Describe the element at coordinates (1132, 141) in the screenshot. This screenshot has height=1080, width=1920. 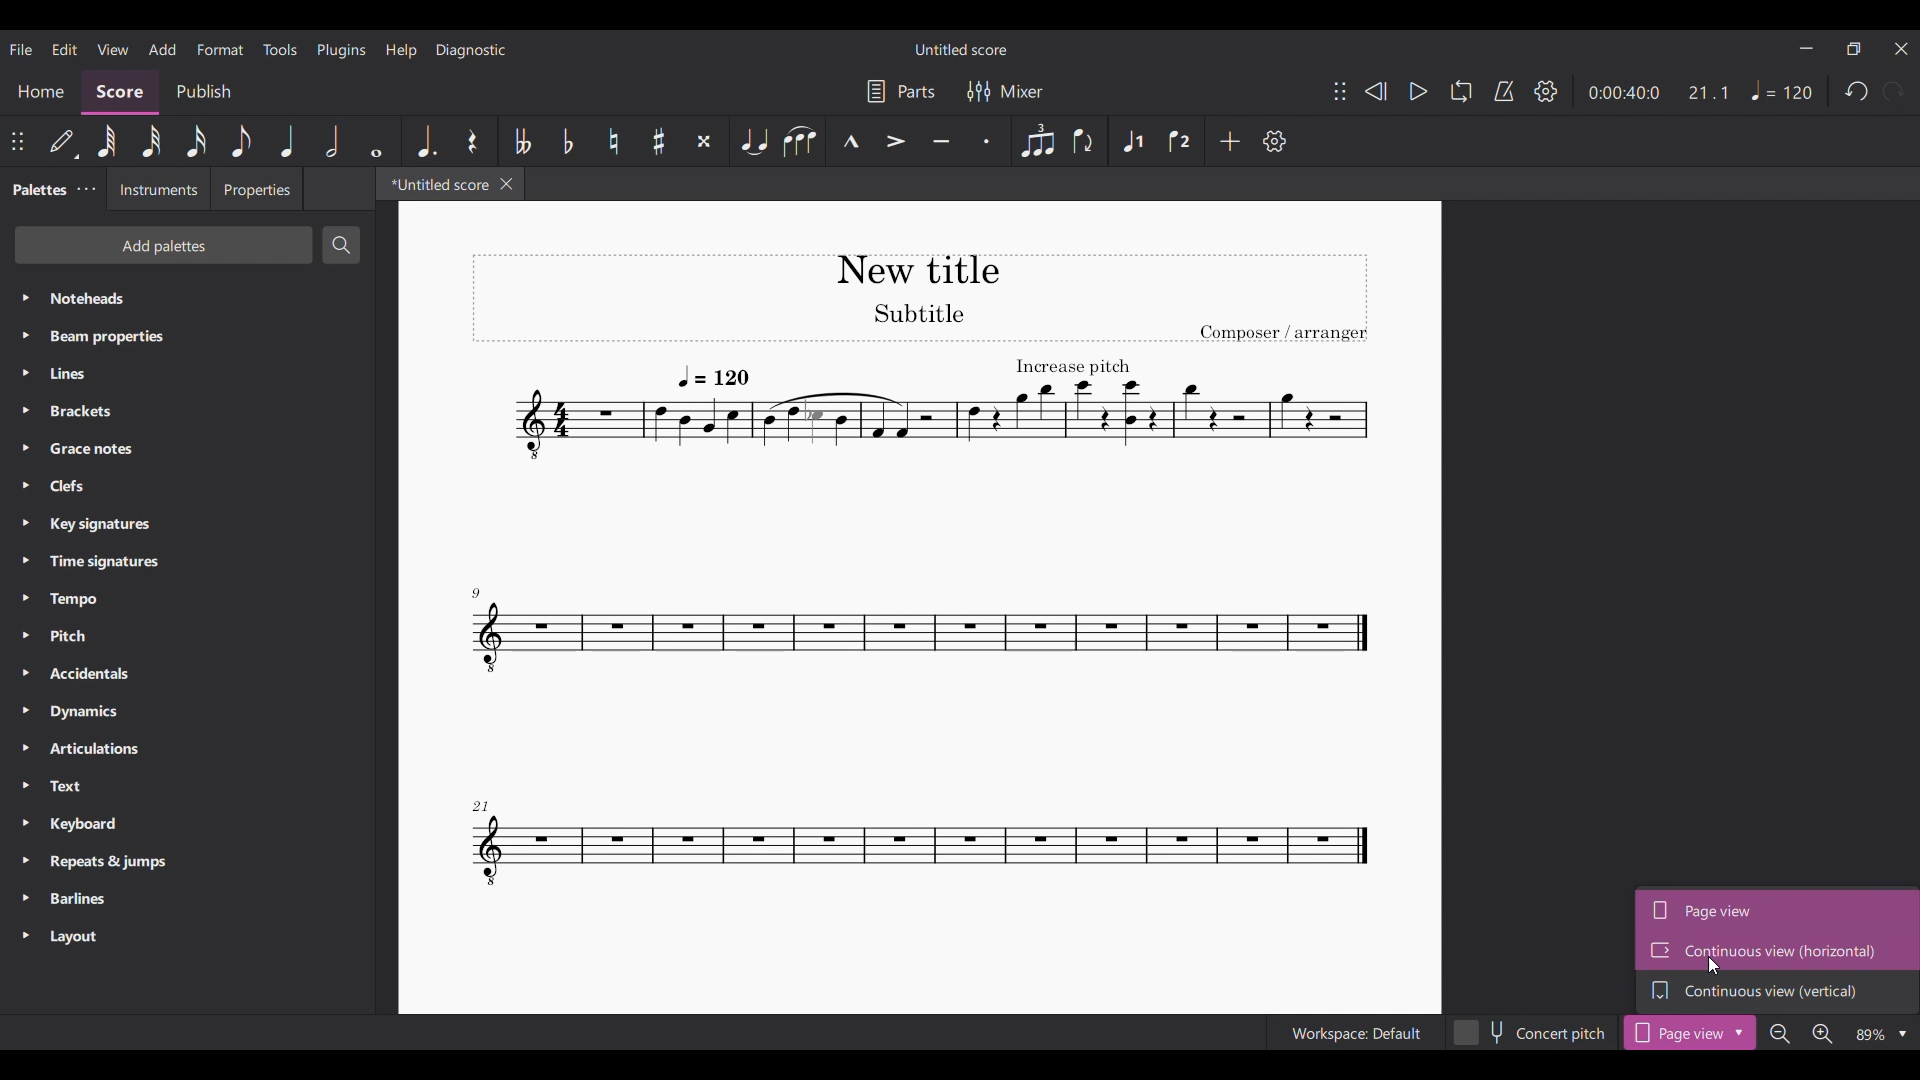
I see `Voice 1` at that location.